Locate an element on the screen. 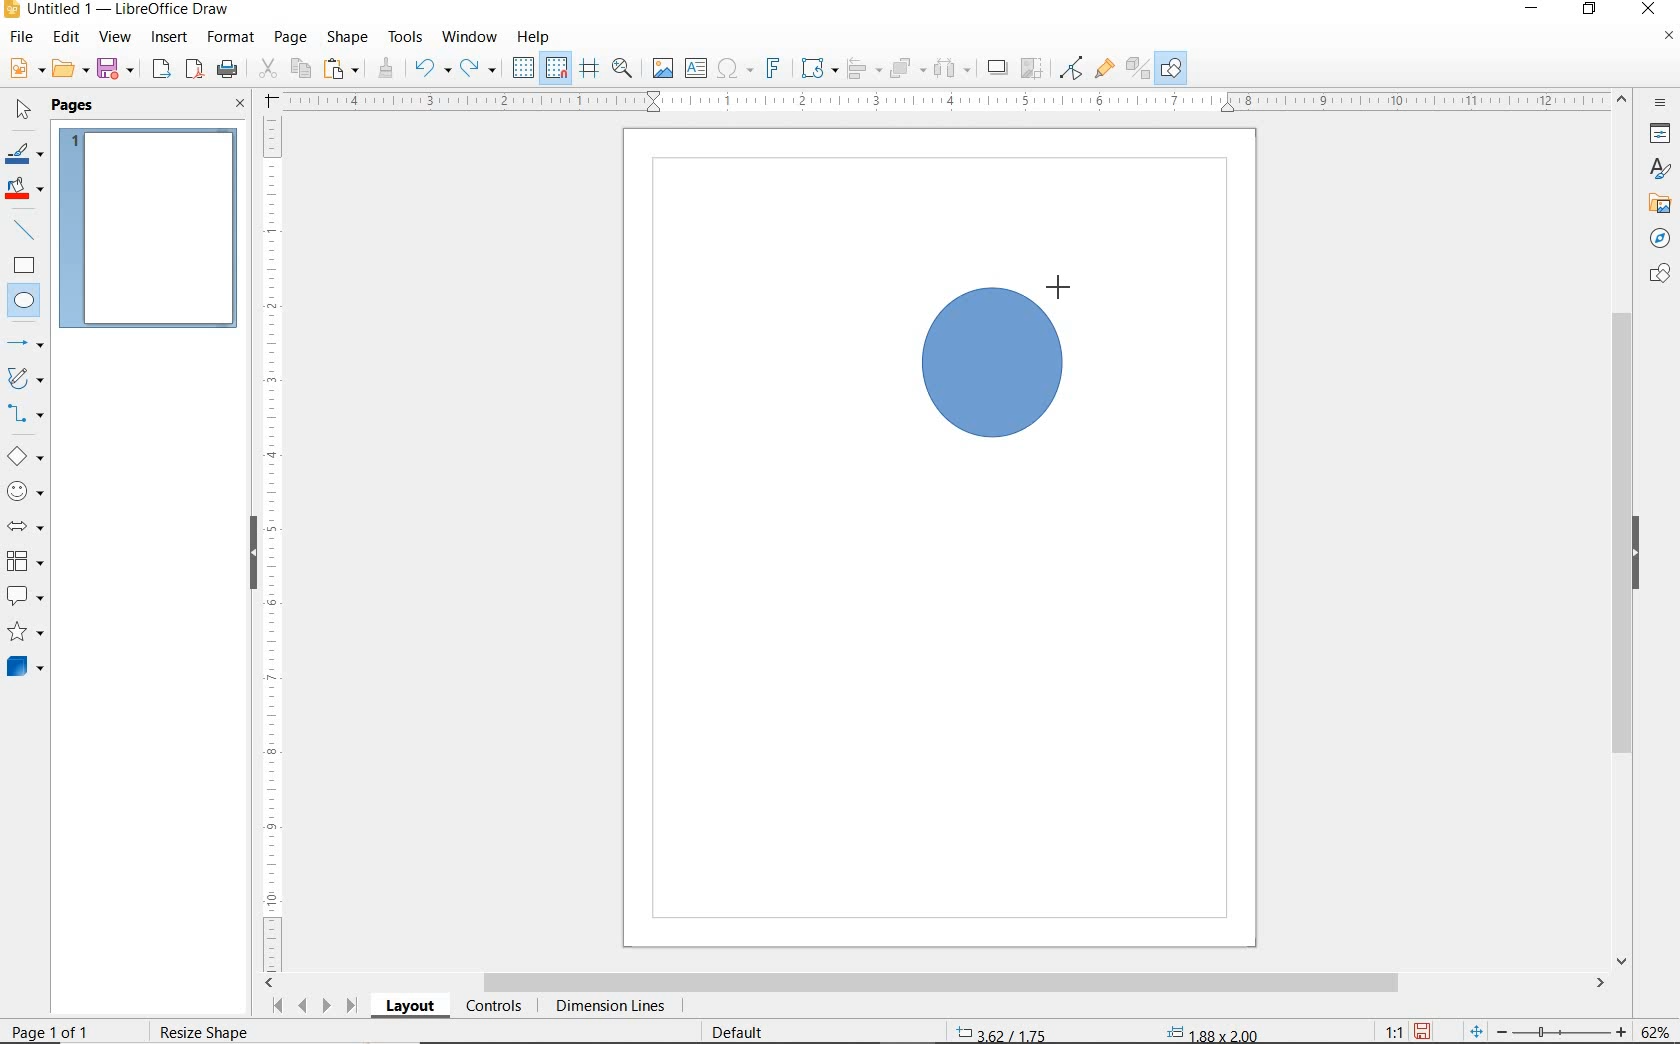  SYMBOL SHAPES is located at coordinates (26, 491).